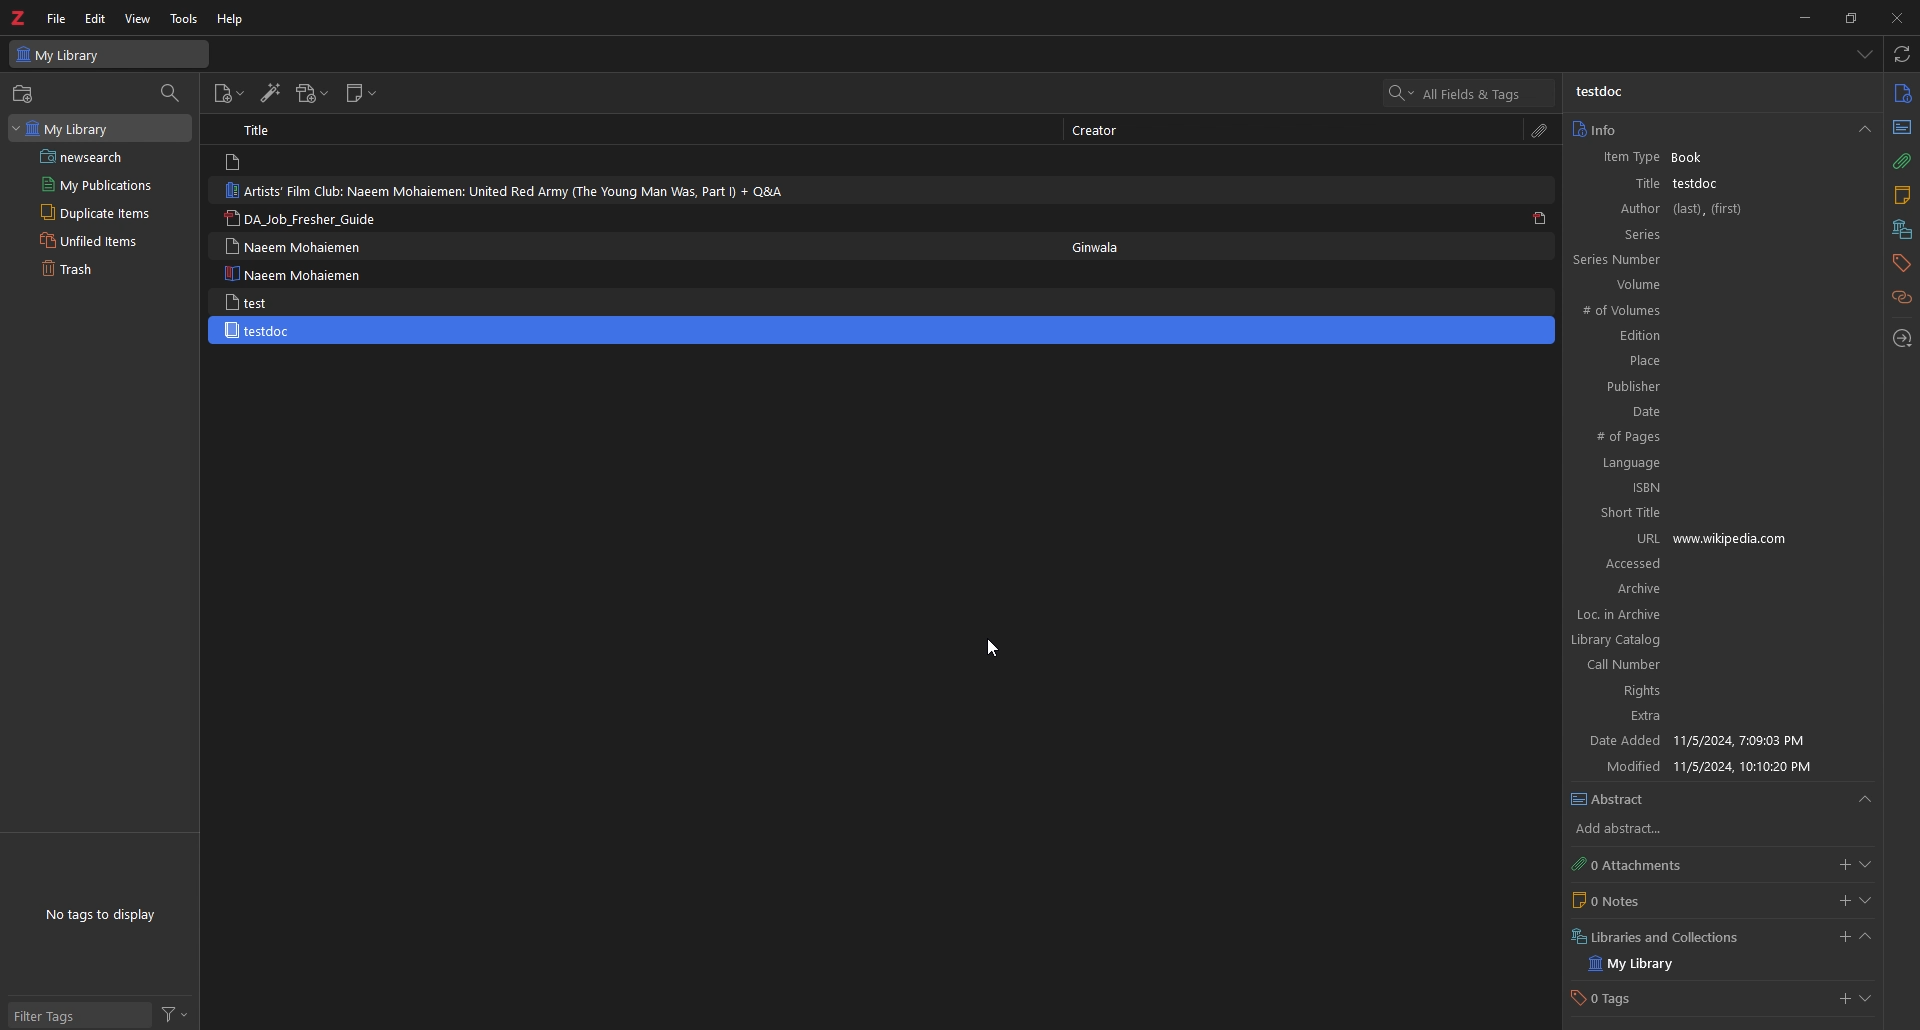 The image size is (1920, 1030). I want to click on abstract, so click(1899, 128).